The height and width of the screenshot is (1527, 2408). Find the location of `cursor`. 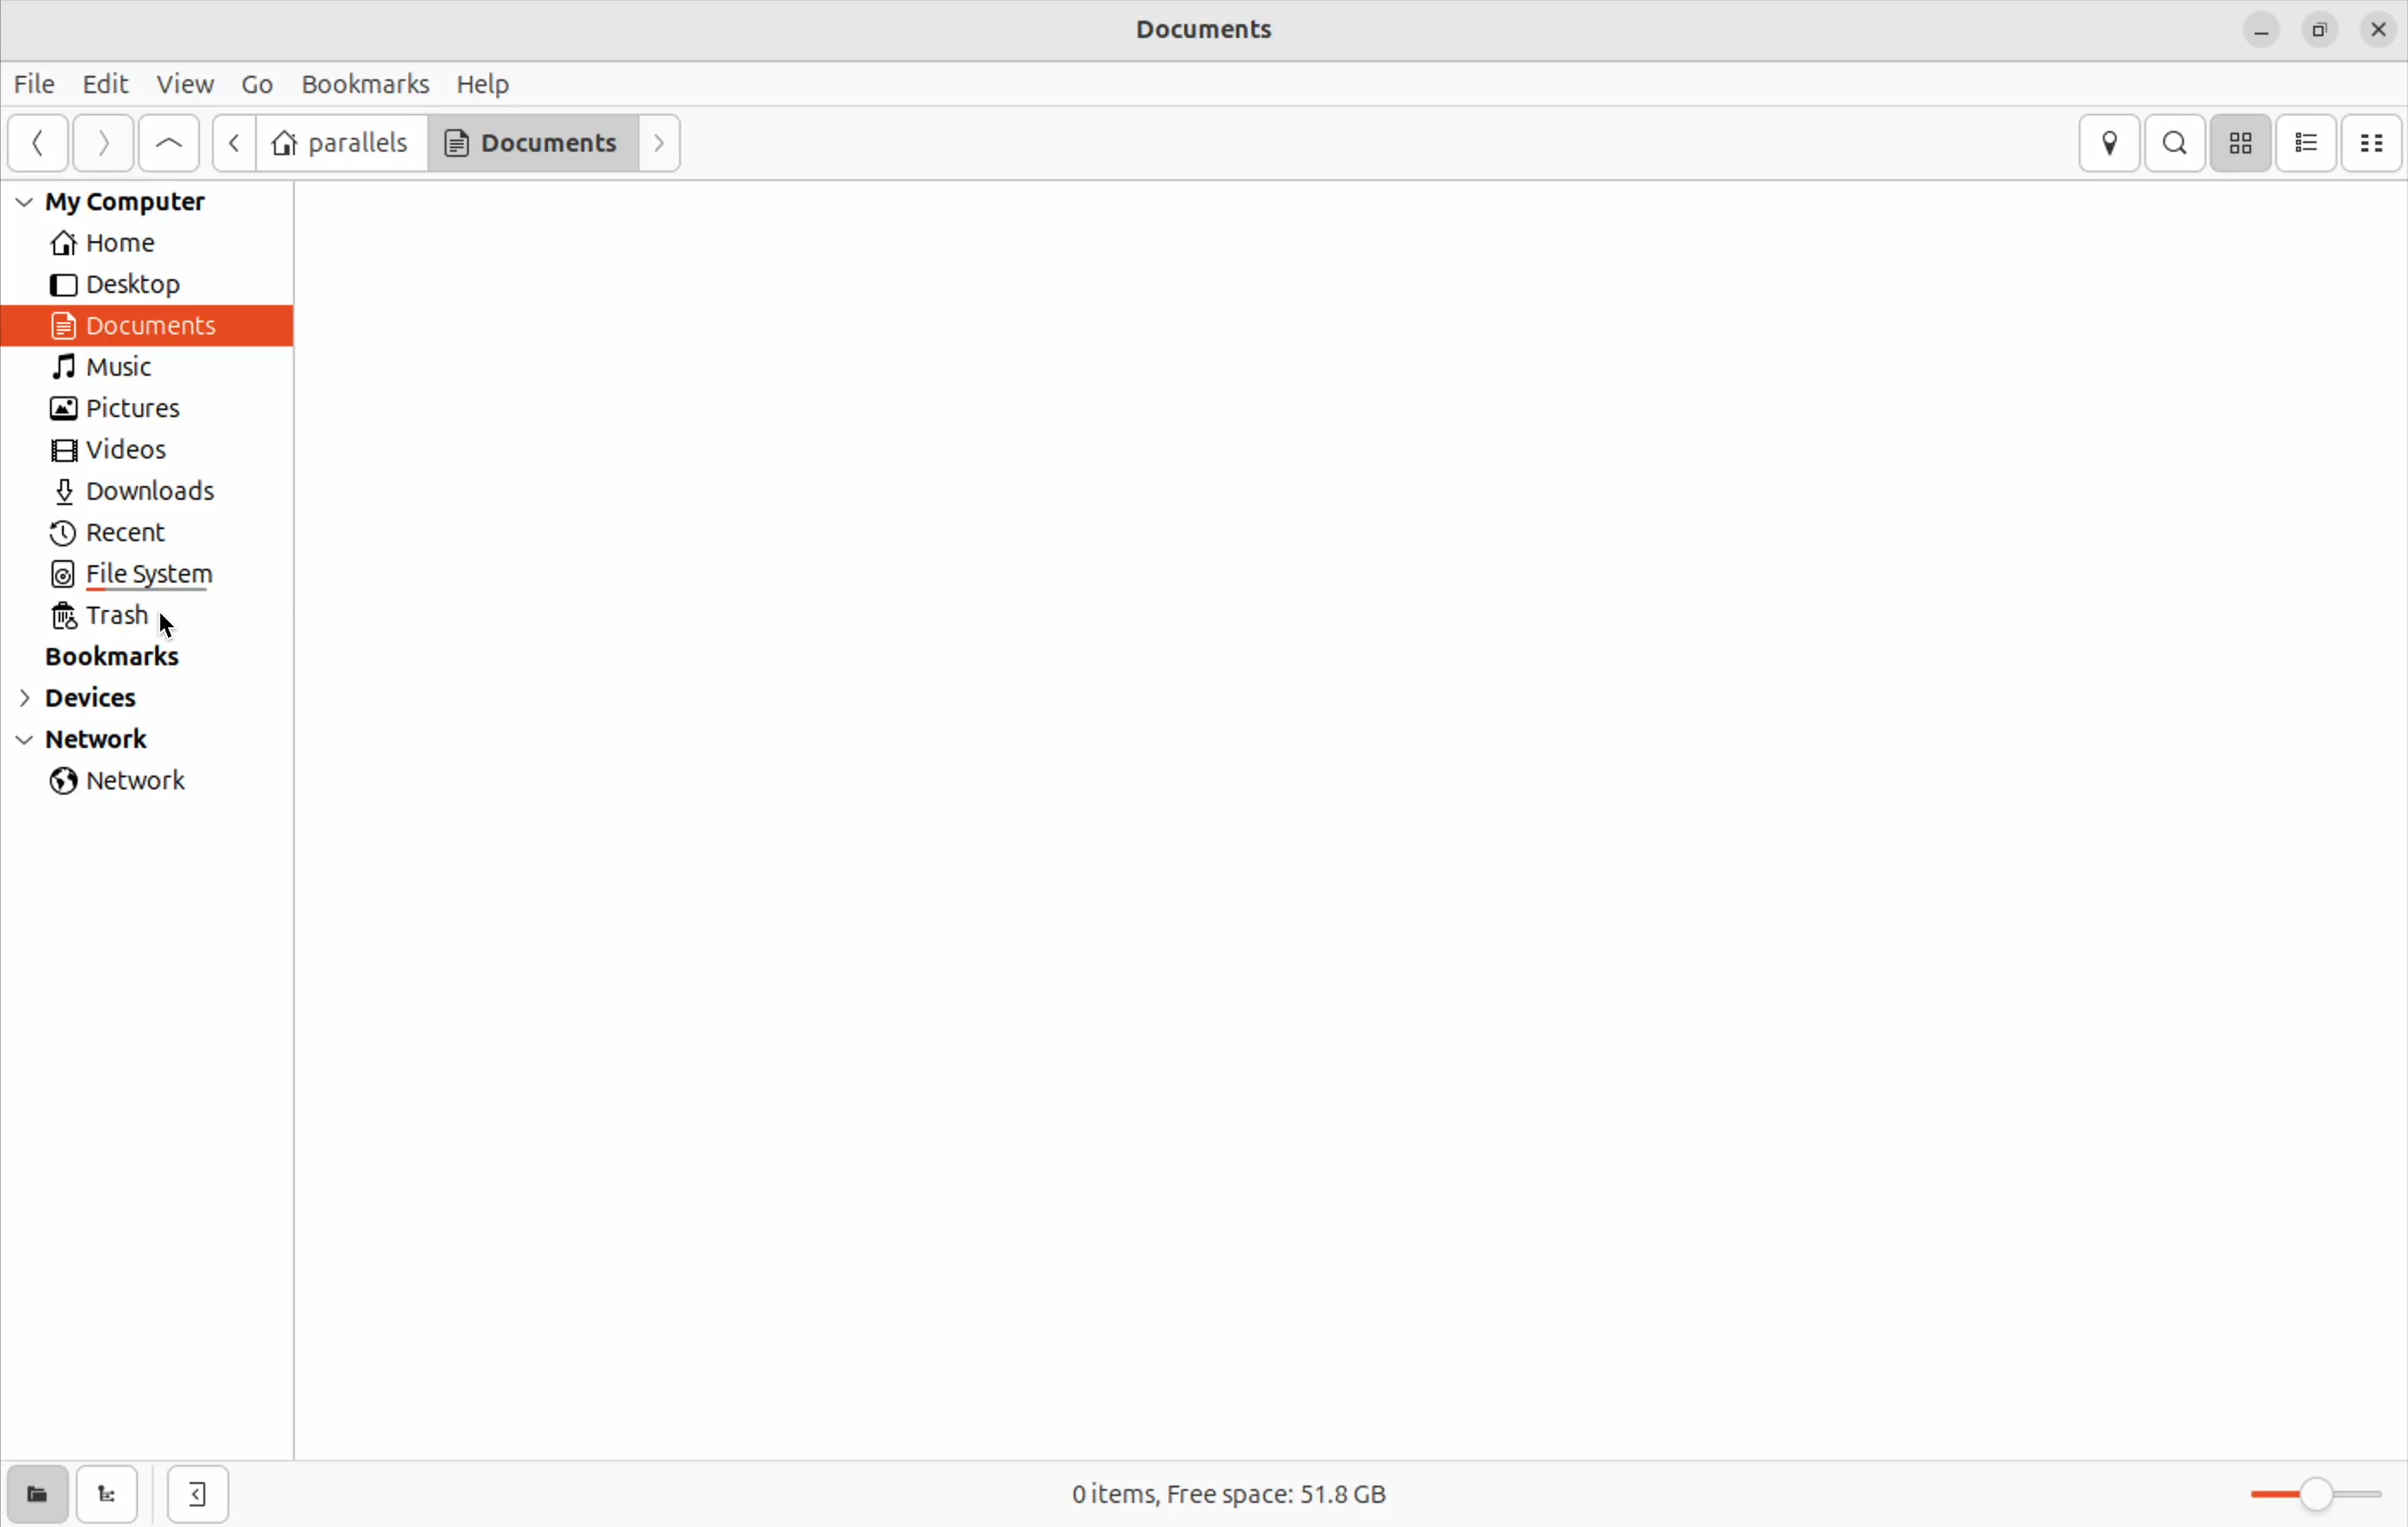

cursor is located at coordinates (177, 627).